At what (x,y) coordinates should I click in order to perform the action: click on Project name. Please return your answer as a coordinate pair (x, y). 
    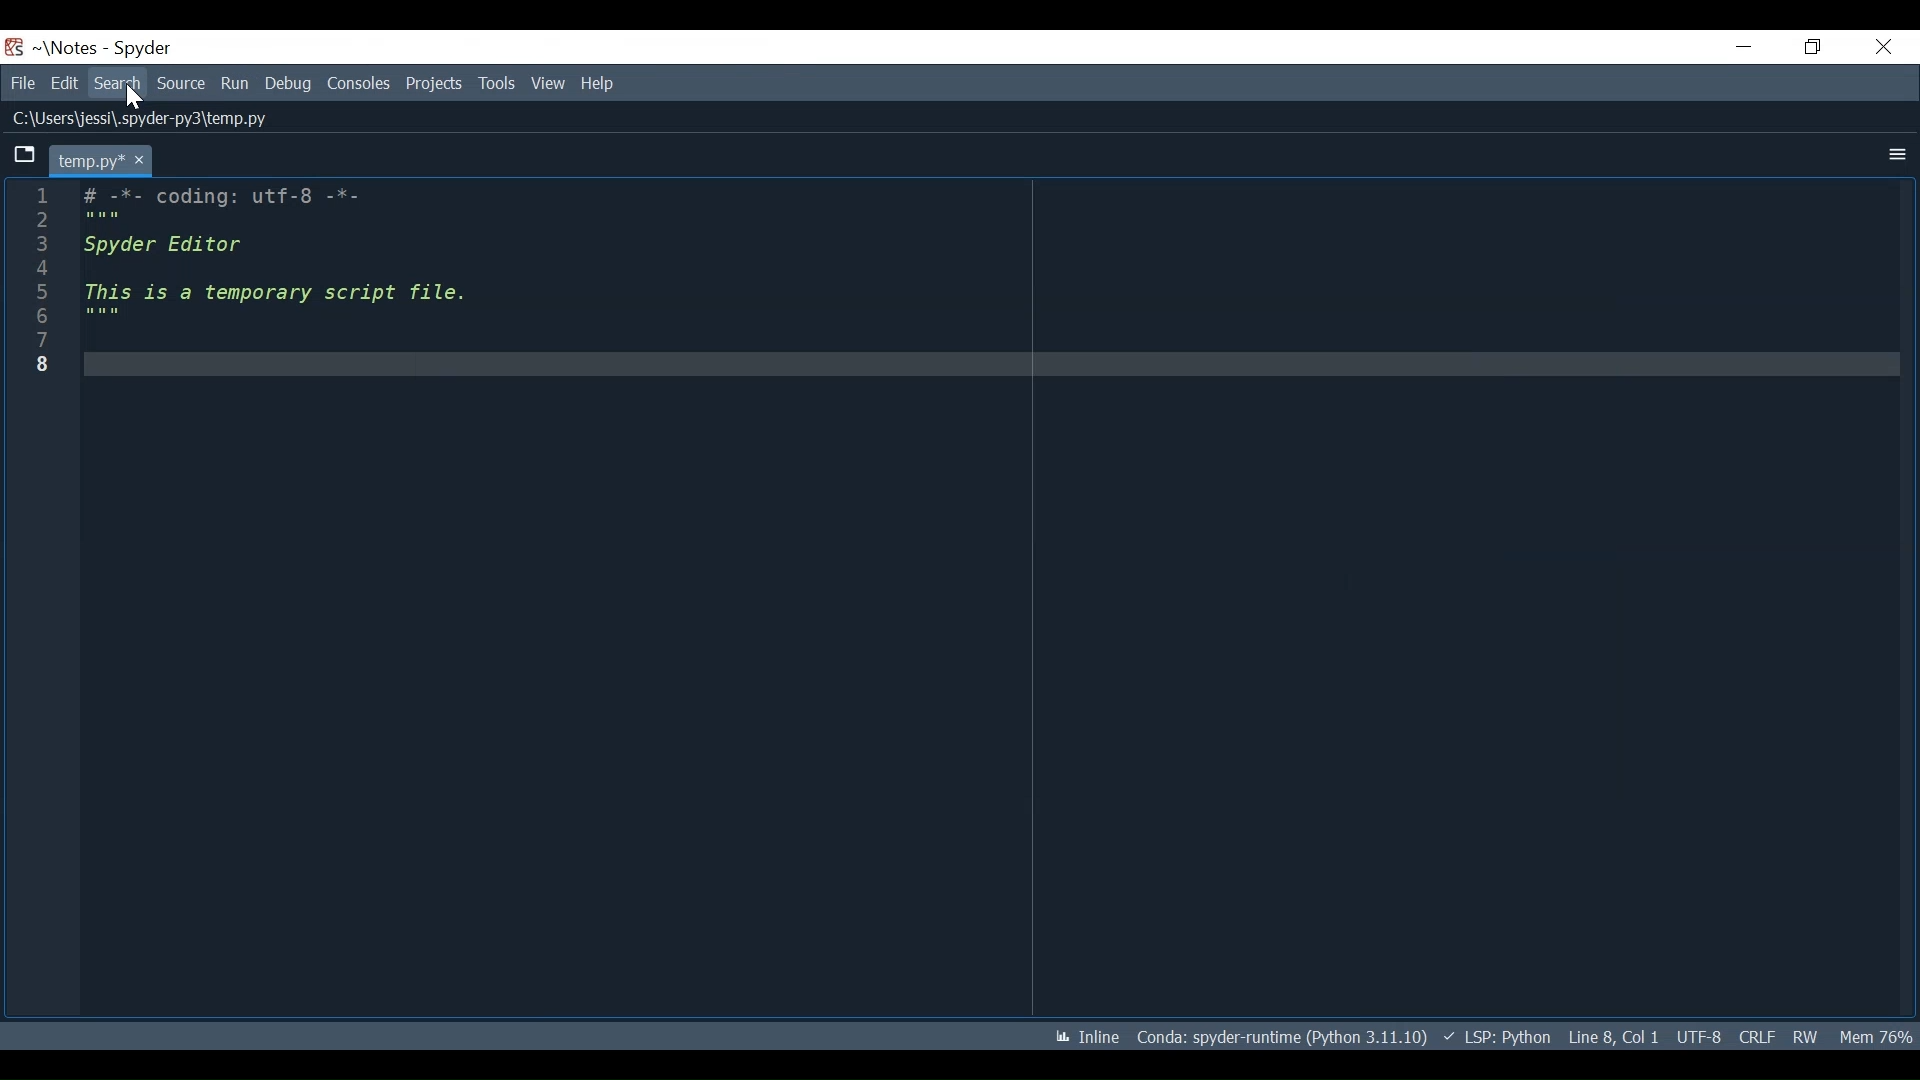
    Looking at the image, I should click on (65, 48).